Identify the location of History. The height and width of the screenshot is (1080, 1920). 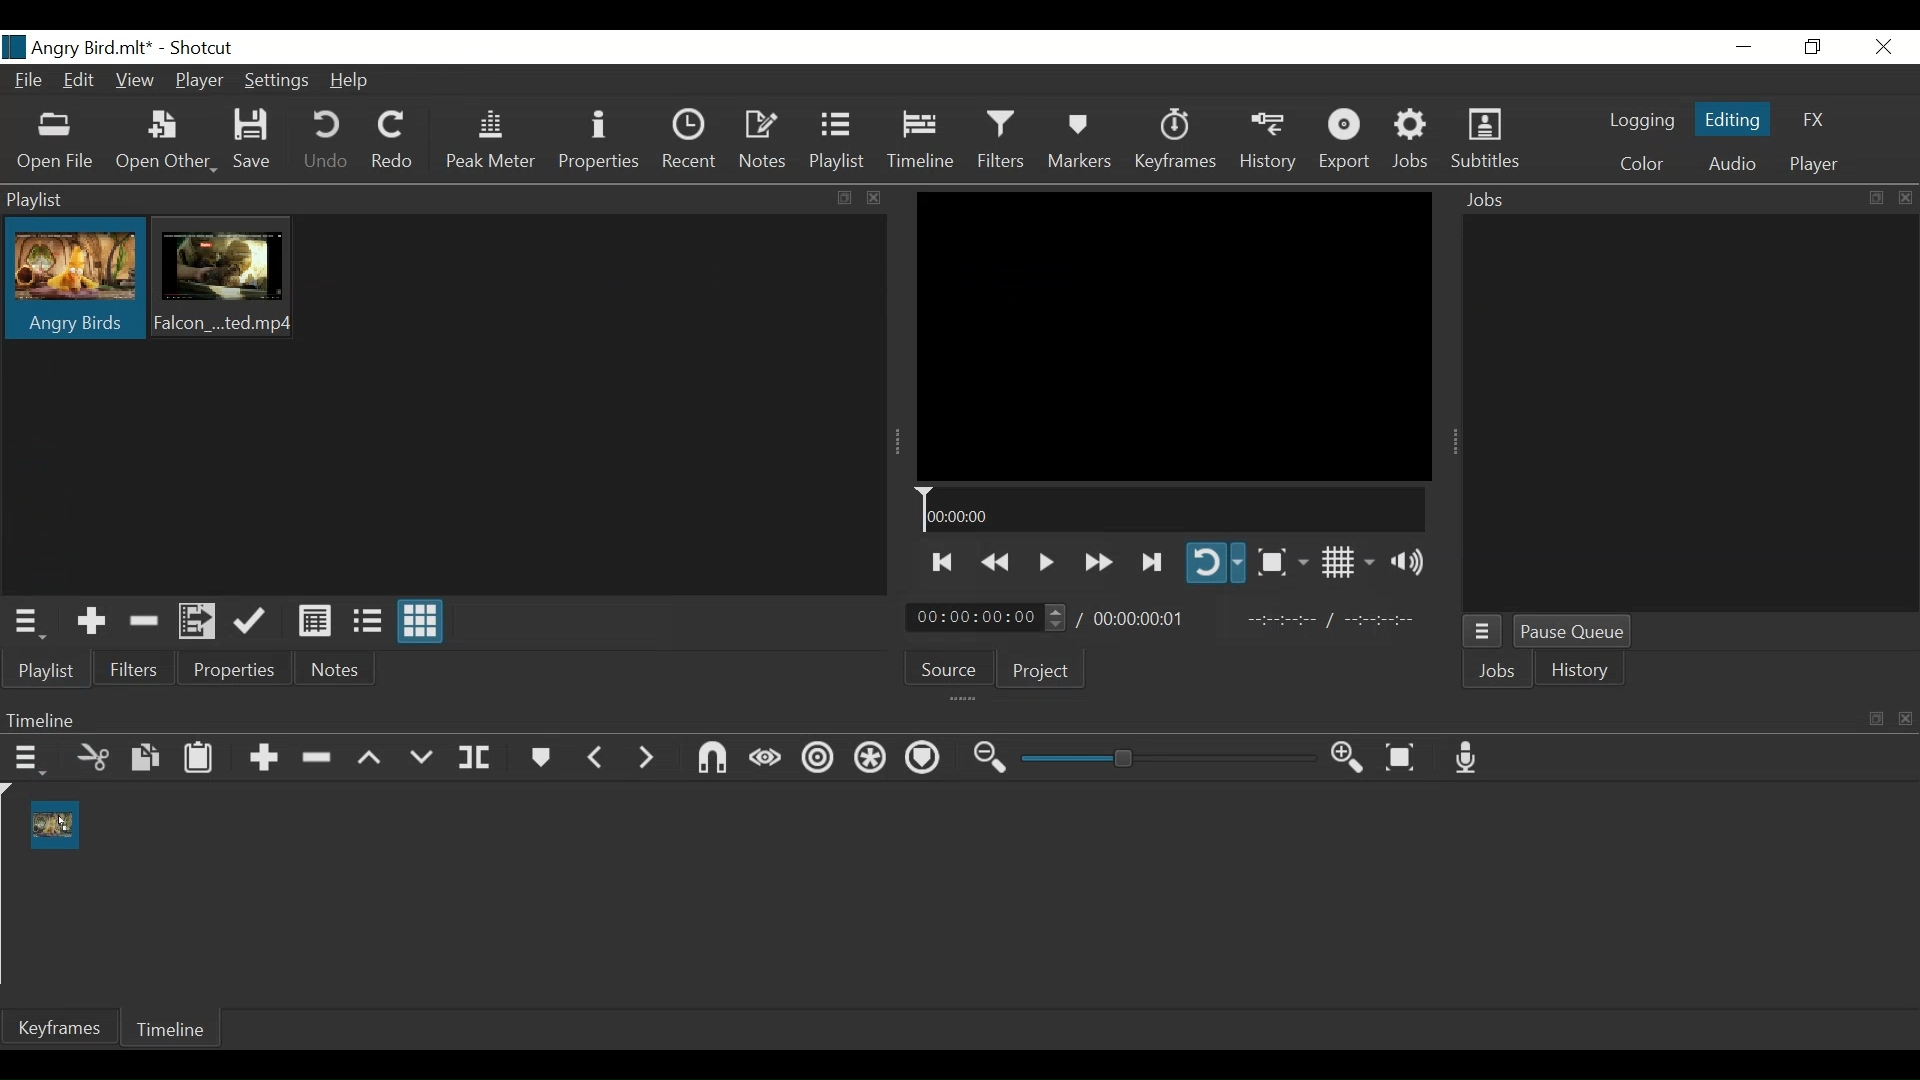
(1271, 143).